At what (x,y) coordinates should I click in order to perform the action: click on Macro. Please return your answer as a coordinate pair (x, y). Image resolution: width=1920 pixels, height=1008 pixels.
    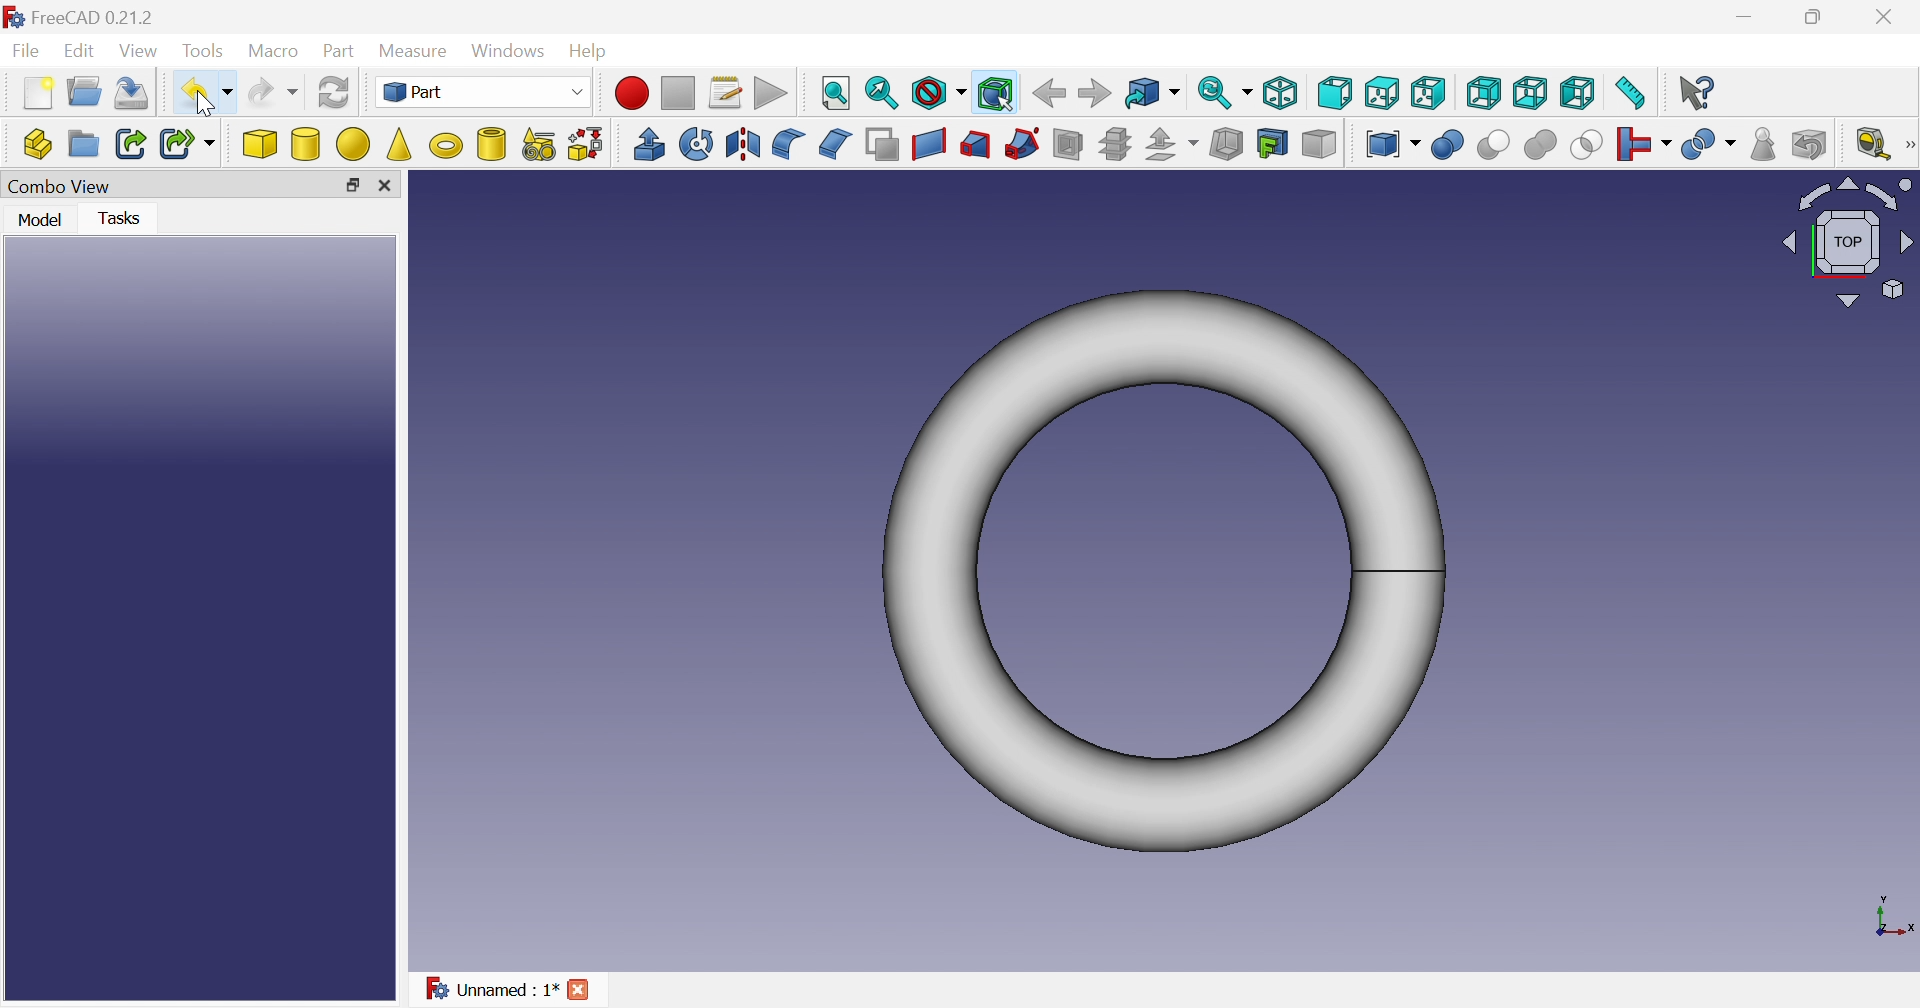
    Looking at the image, I should click on (273, 52).